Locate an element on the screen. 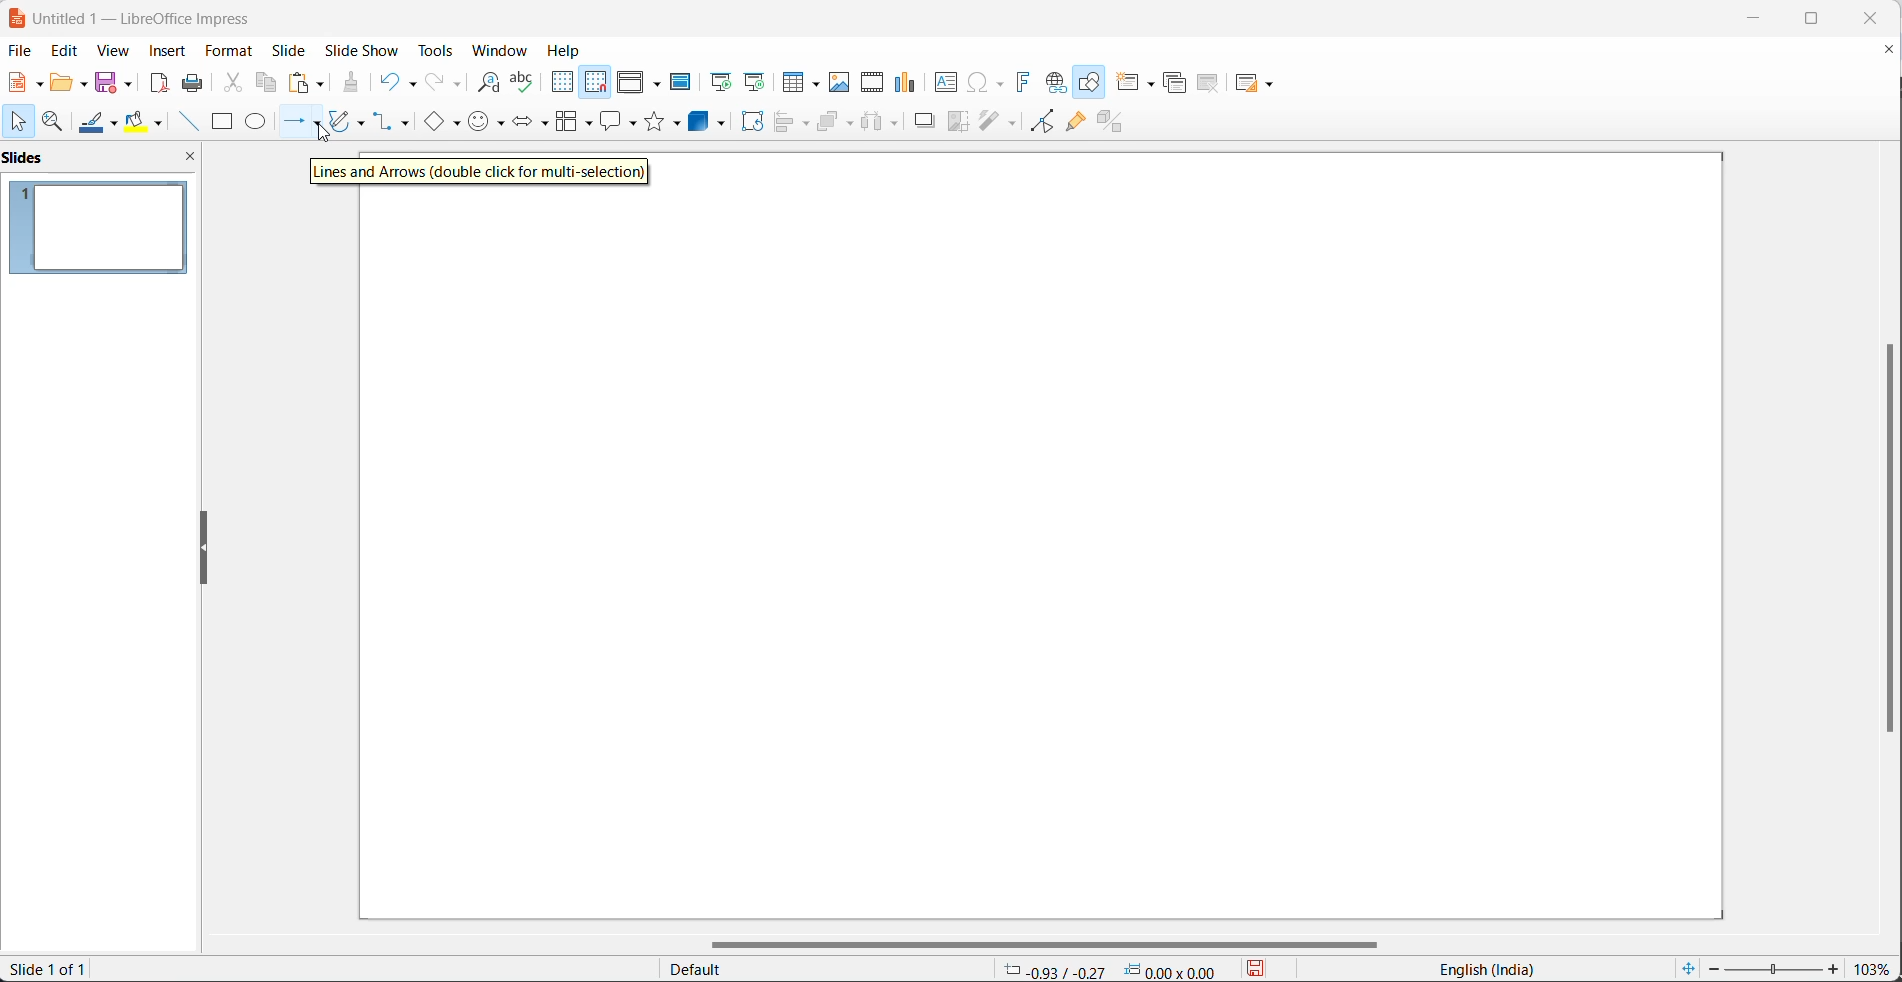  slide preview is located at coordinates (104, 227).